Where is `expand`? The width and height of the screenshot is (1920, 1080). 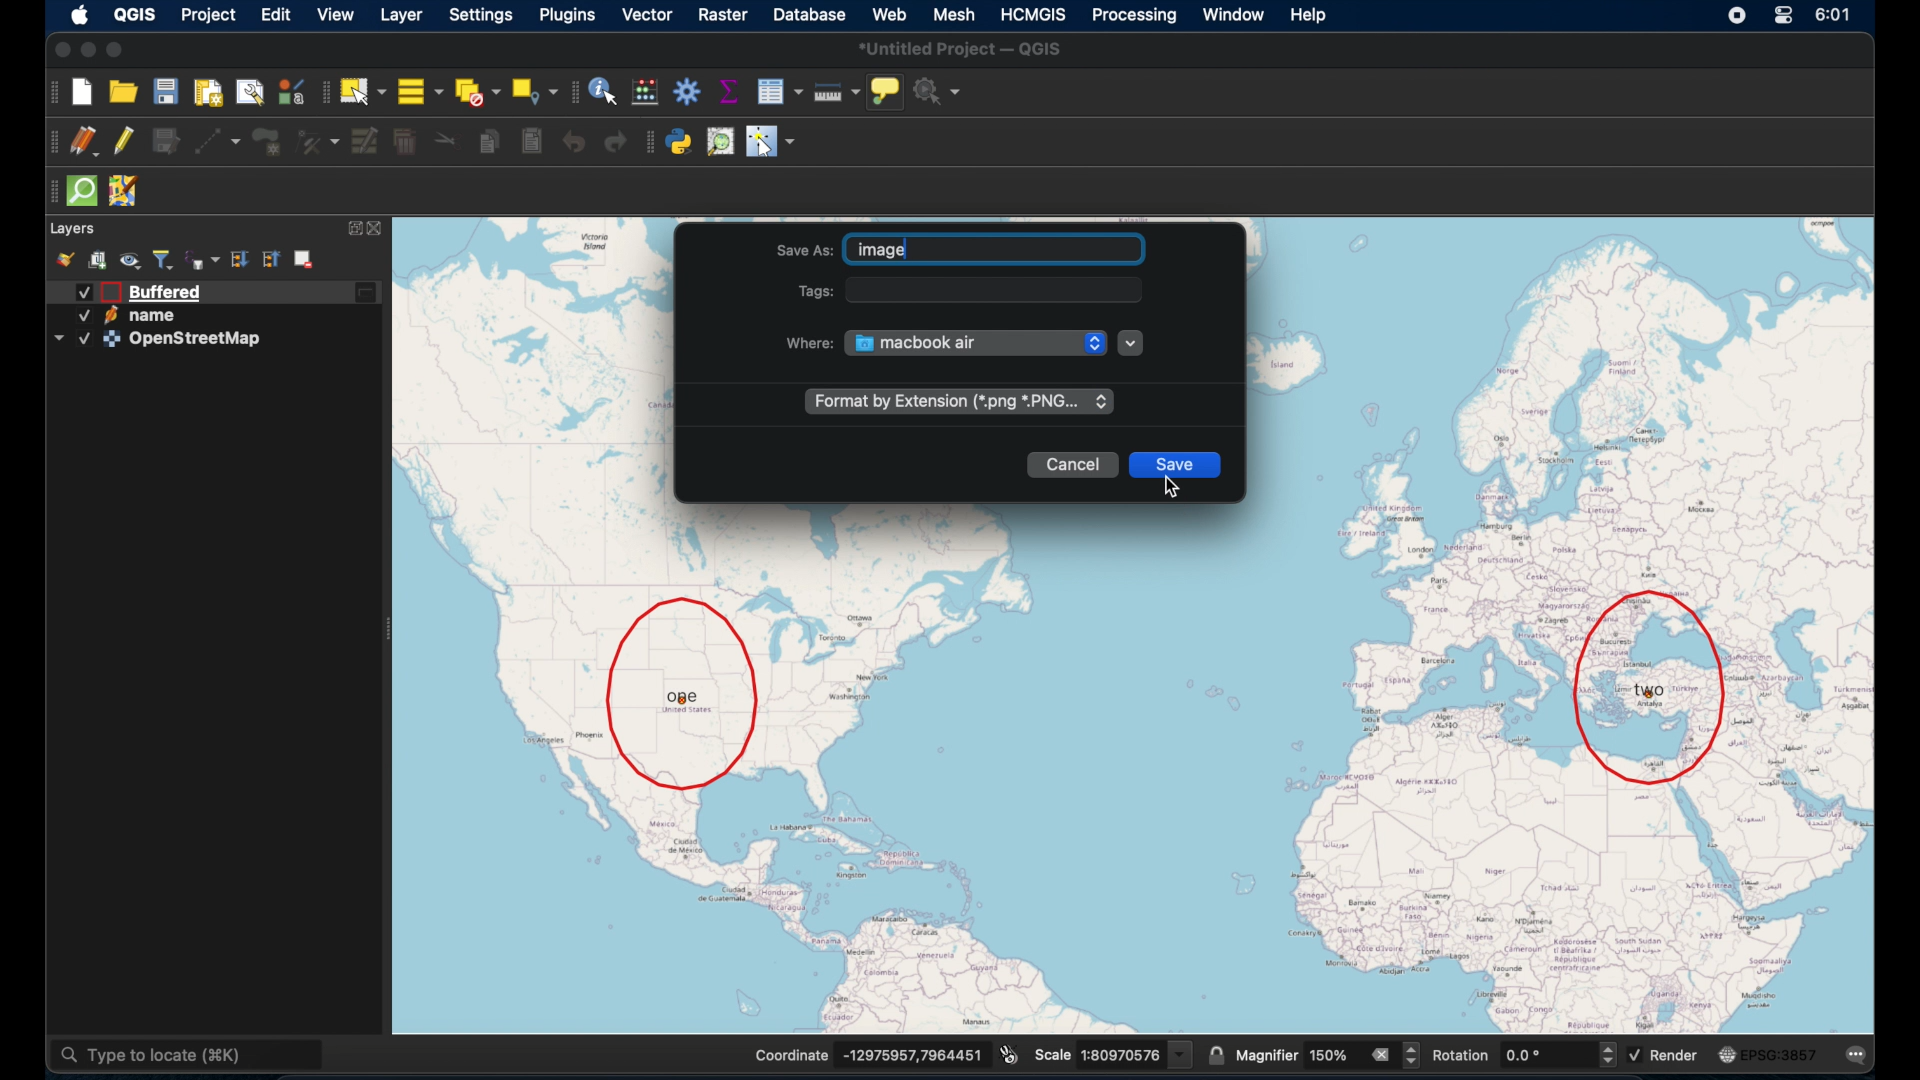 expand is located at coordinates (352, 230).